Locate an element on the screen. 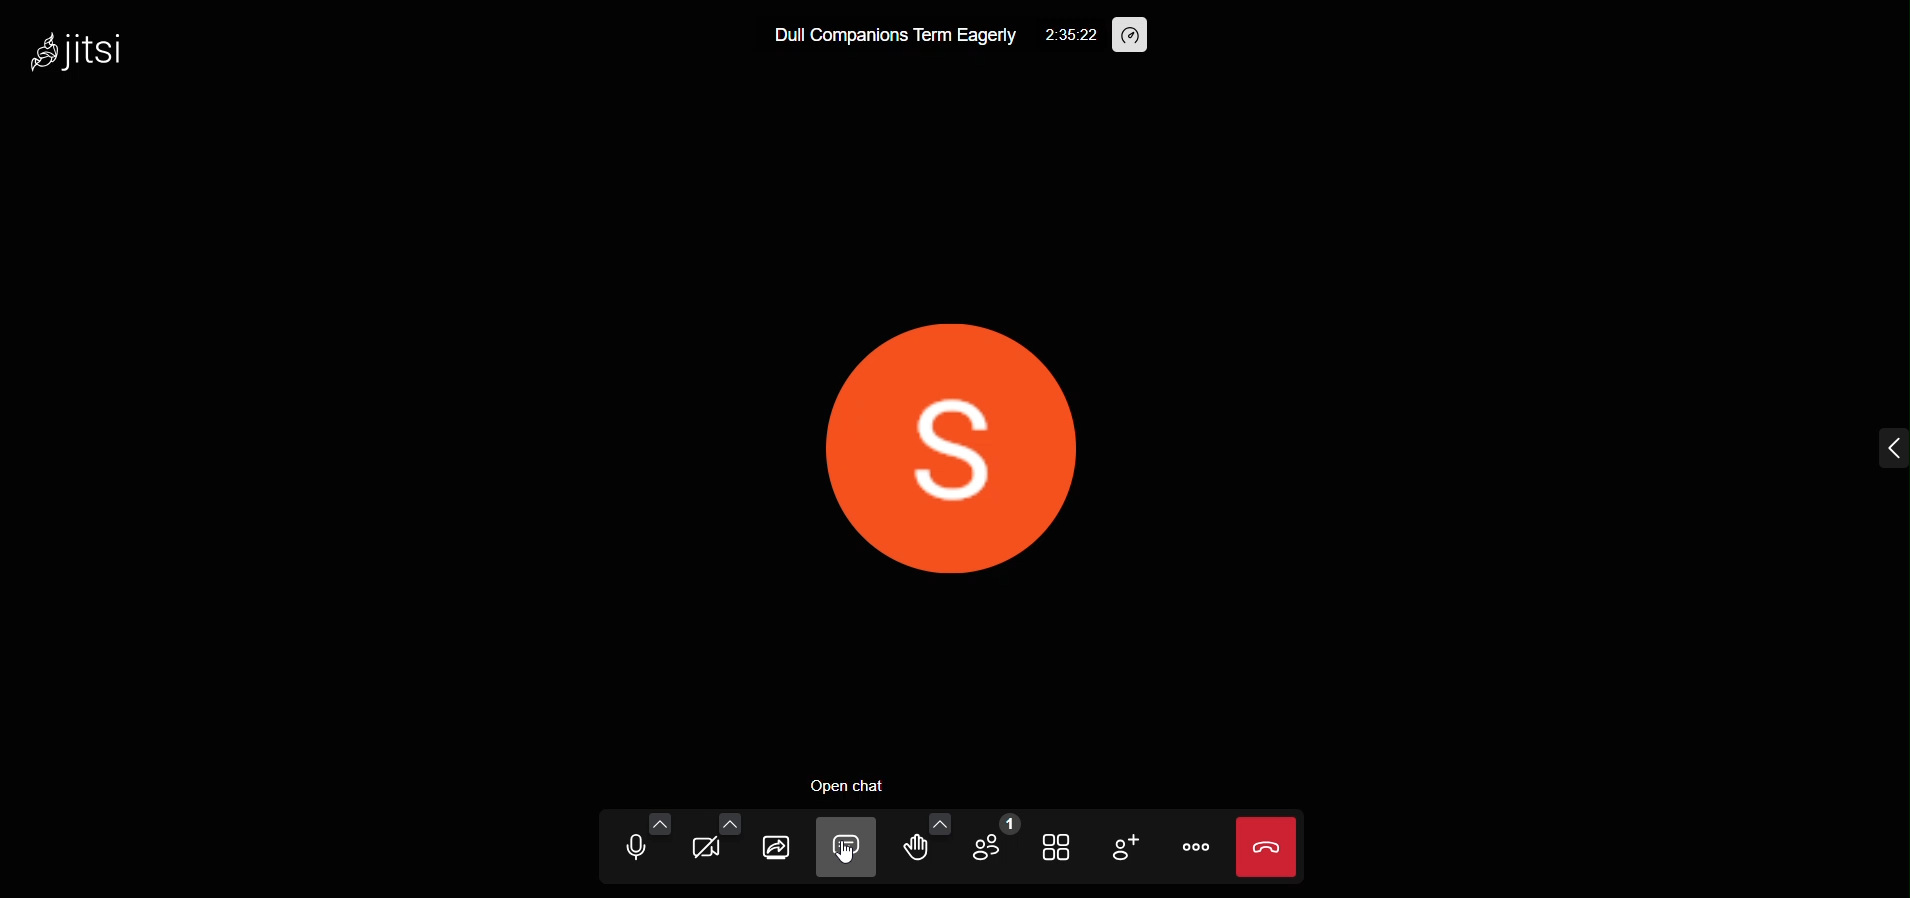 The image size is (1910, 898). participants is located at coordinates (993, 841).